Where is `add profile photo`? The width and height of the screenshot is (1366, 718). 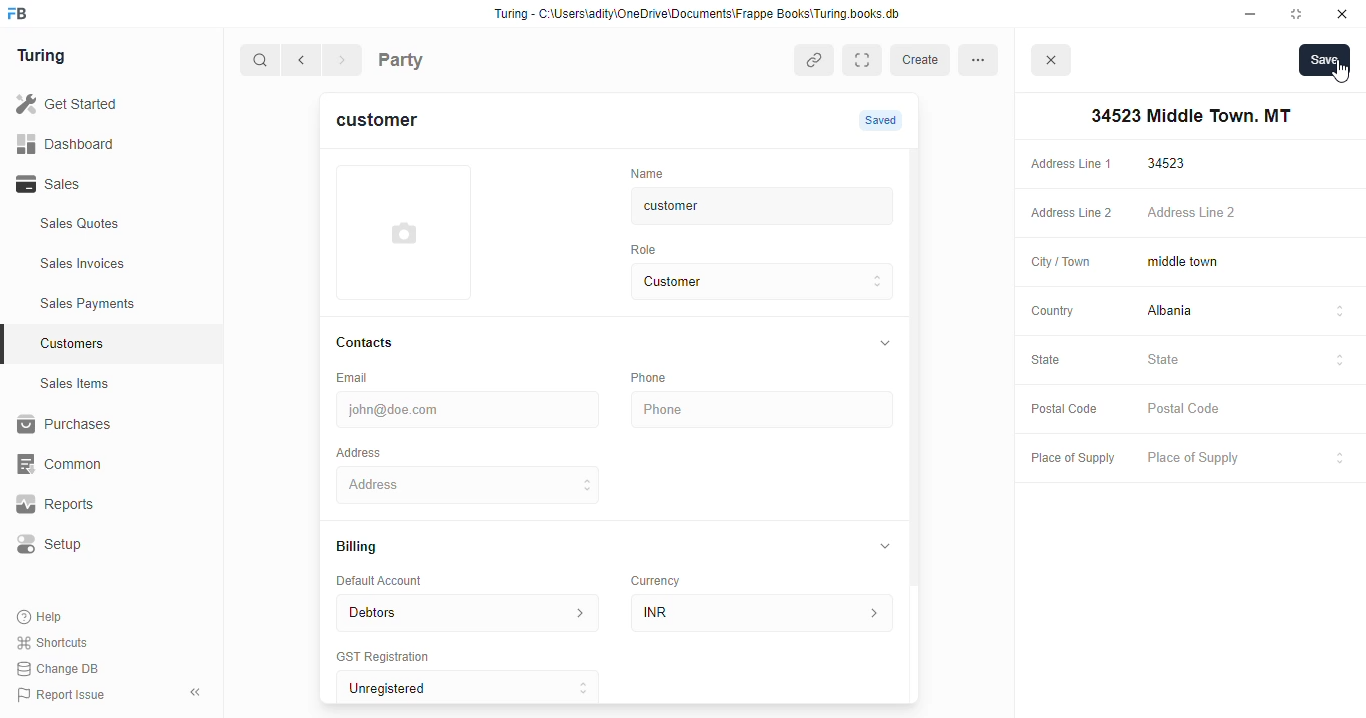
add profile photo is located at coordinates (404, 232).